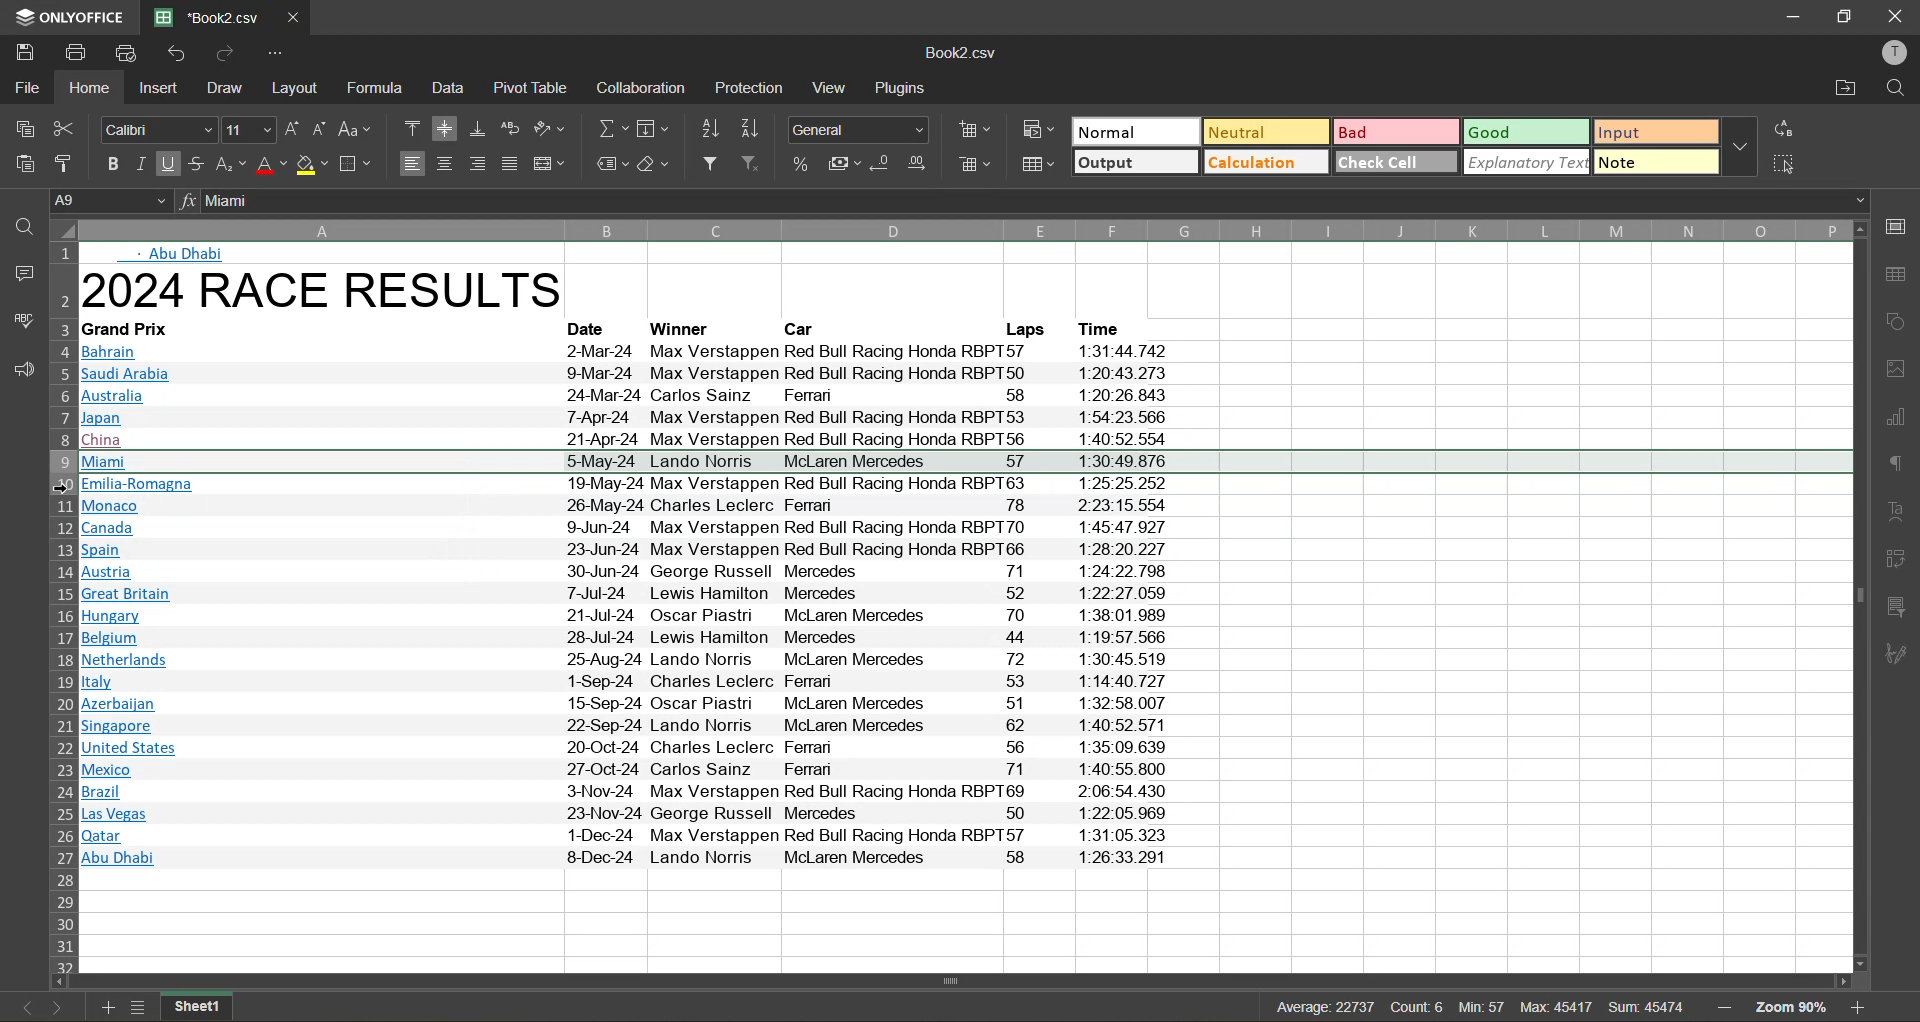  What do you see at coordinates (1903, 562) in the screenshot?
I see `pivot table` at bounding box center [1903, 562].